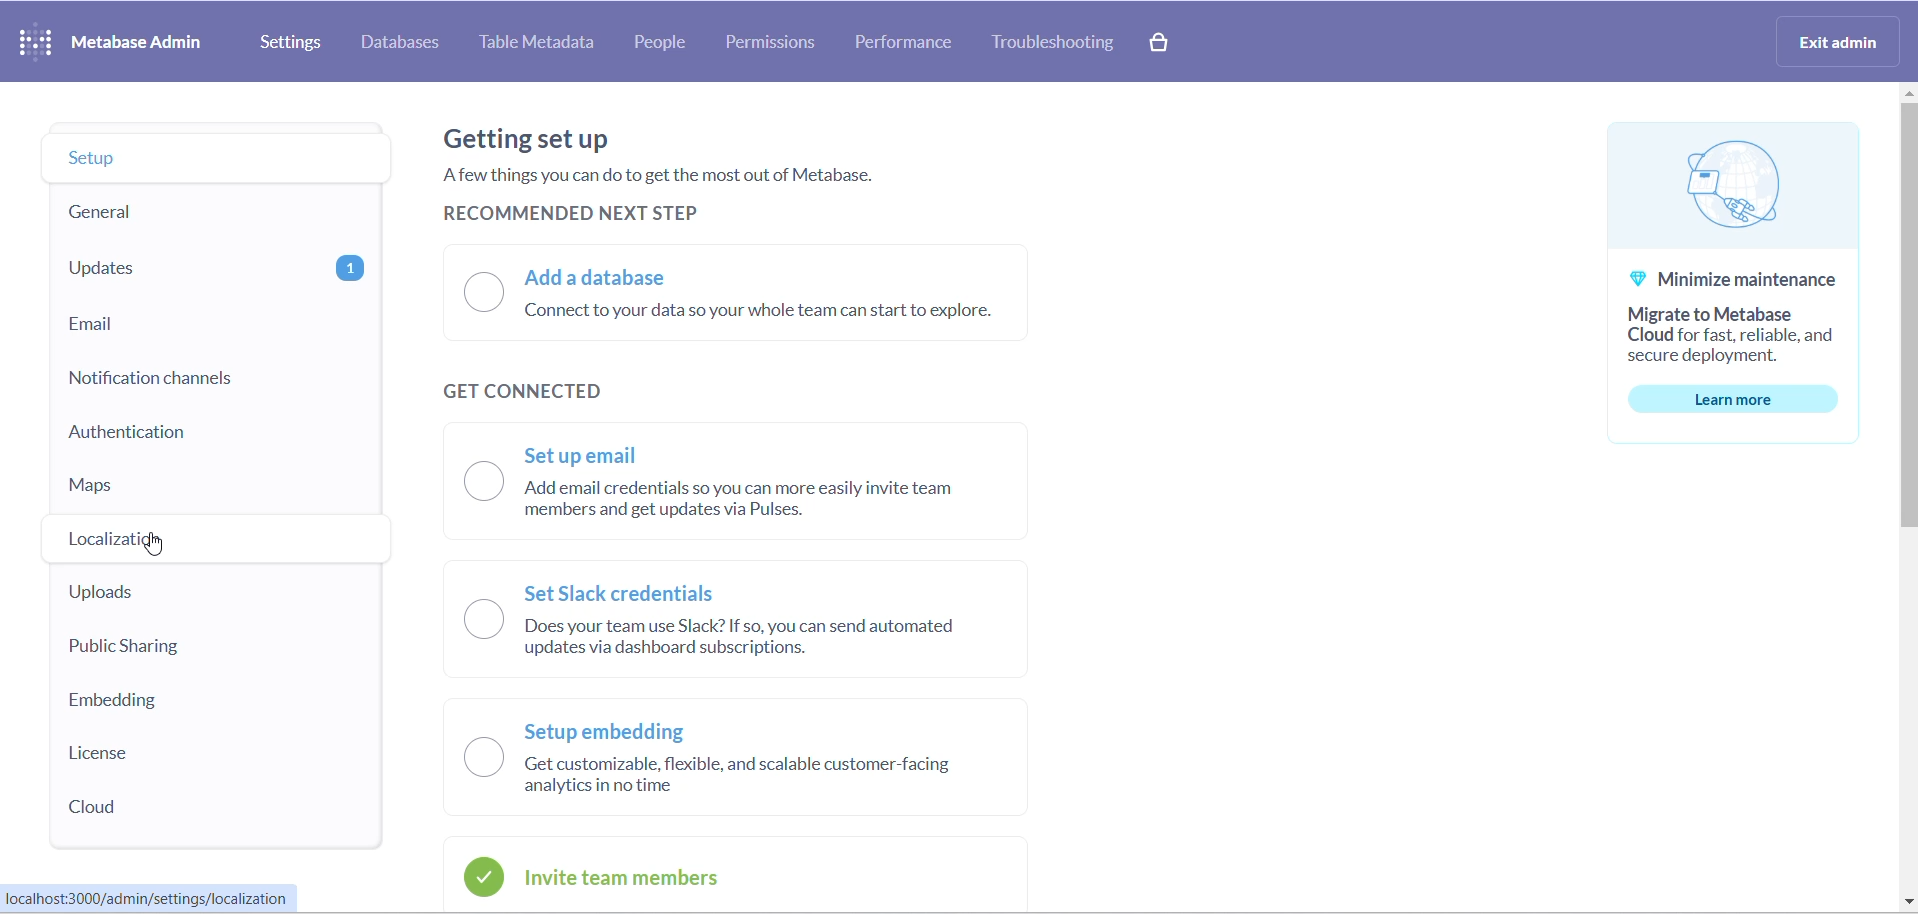 This screenshot has height=914, width=1918. Describe the element at coordinates (403, 43) in the screenshot. I see `DATABSES` at that location.